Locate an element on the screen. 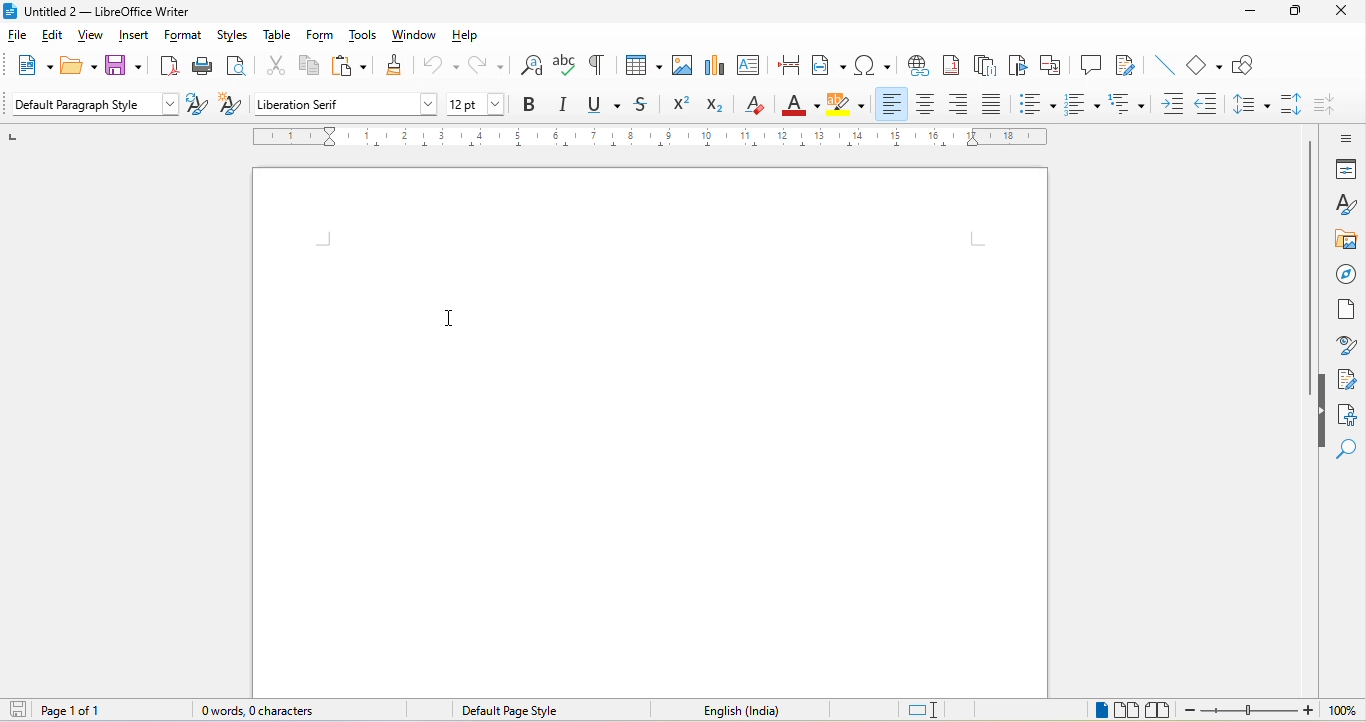 Image resolution: width=1366 pixels, height=722 pixels. formatting marks is located at coordinates (602, 68).